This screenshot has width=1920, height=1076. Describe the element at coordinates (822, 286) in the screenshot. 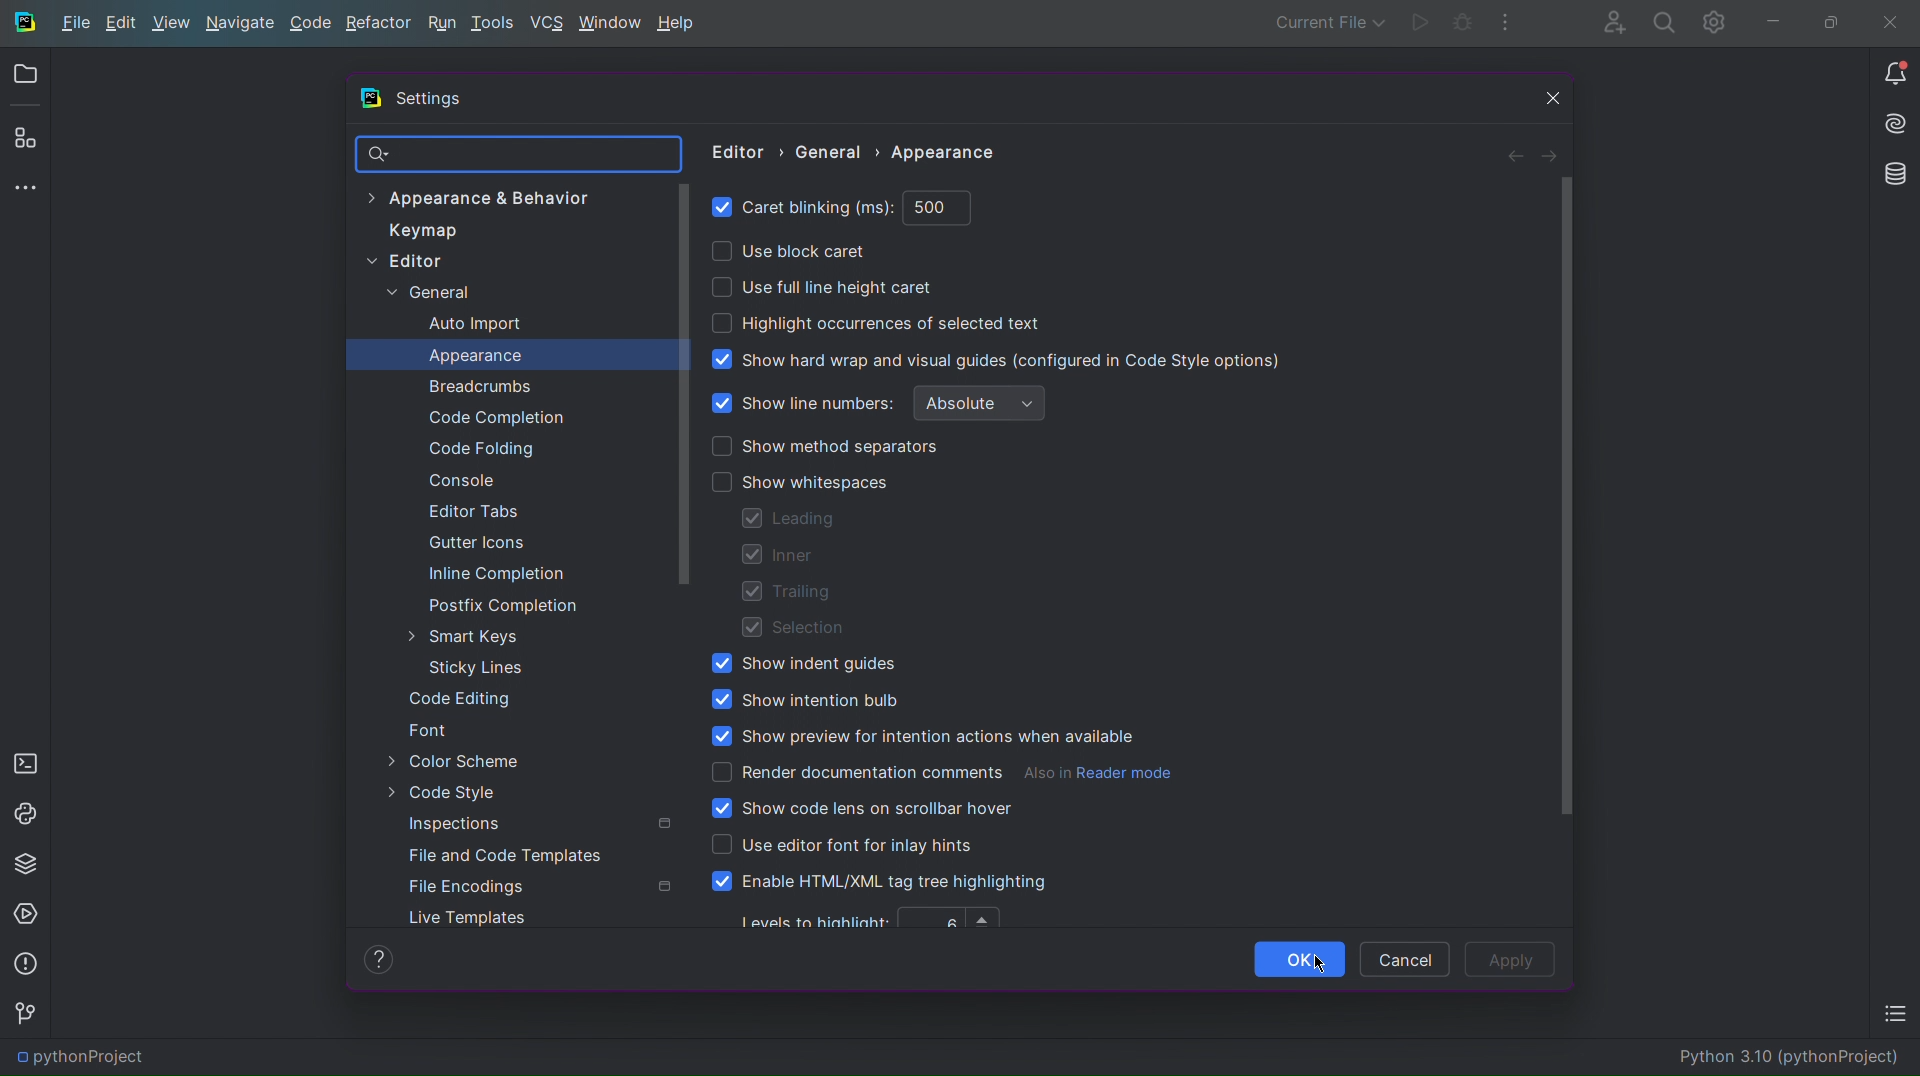

I see `Use full line height caret` at that location.